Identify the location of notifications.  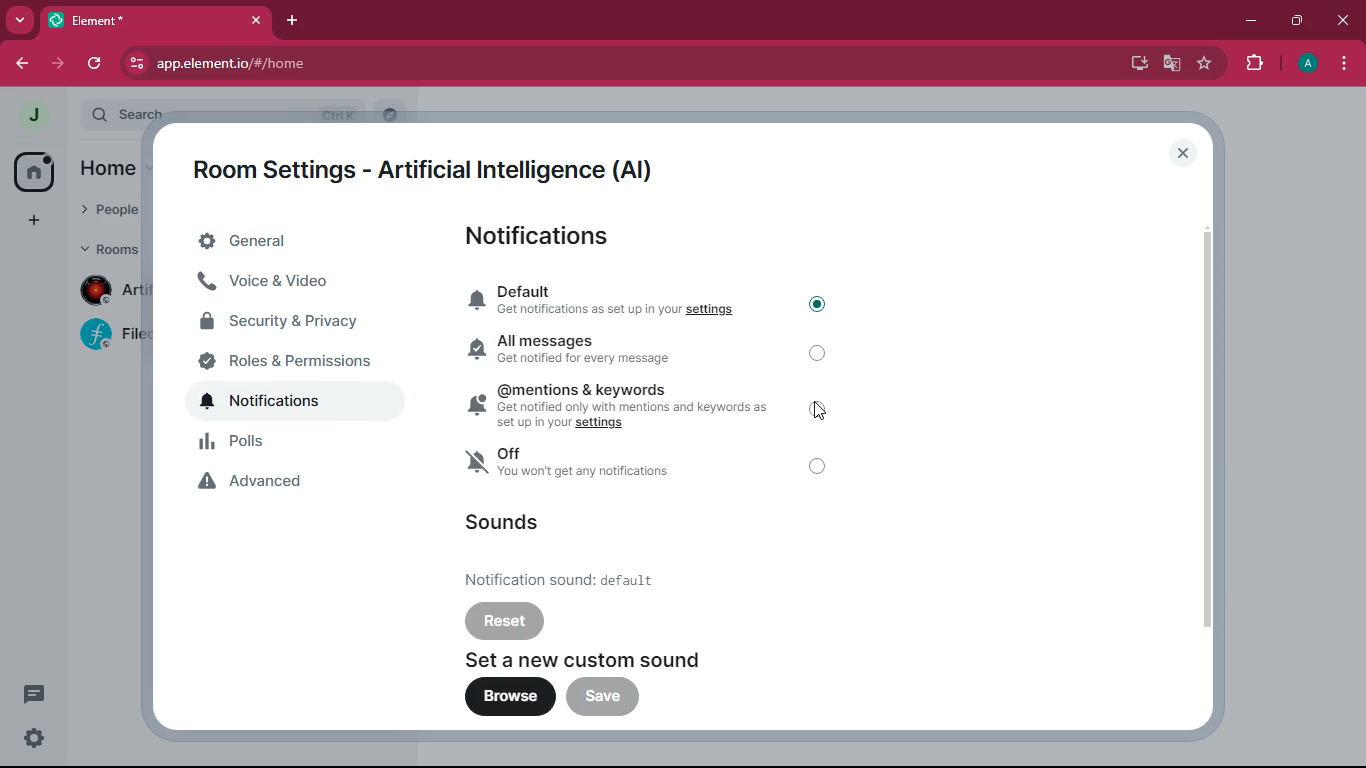
(551, 239).